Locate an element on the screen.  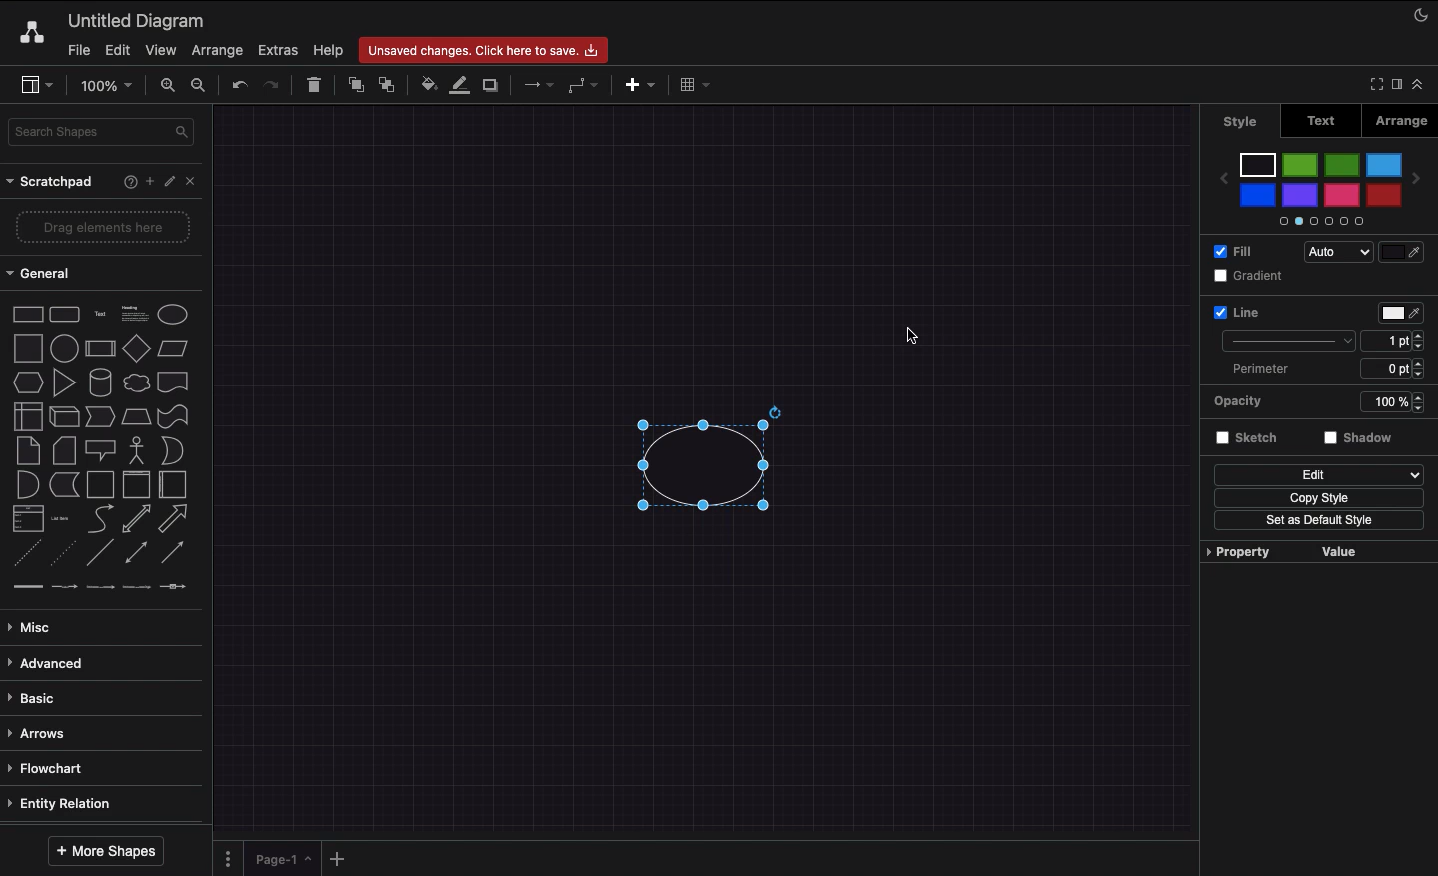
Container is located at coordinates (100, 484).